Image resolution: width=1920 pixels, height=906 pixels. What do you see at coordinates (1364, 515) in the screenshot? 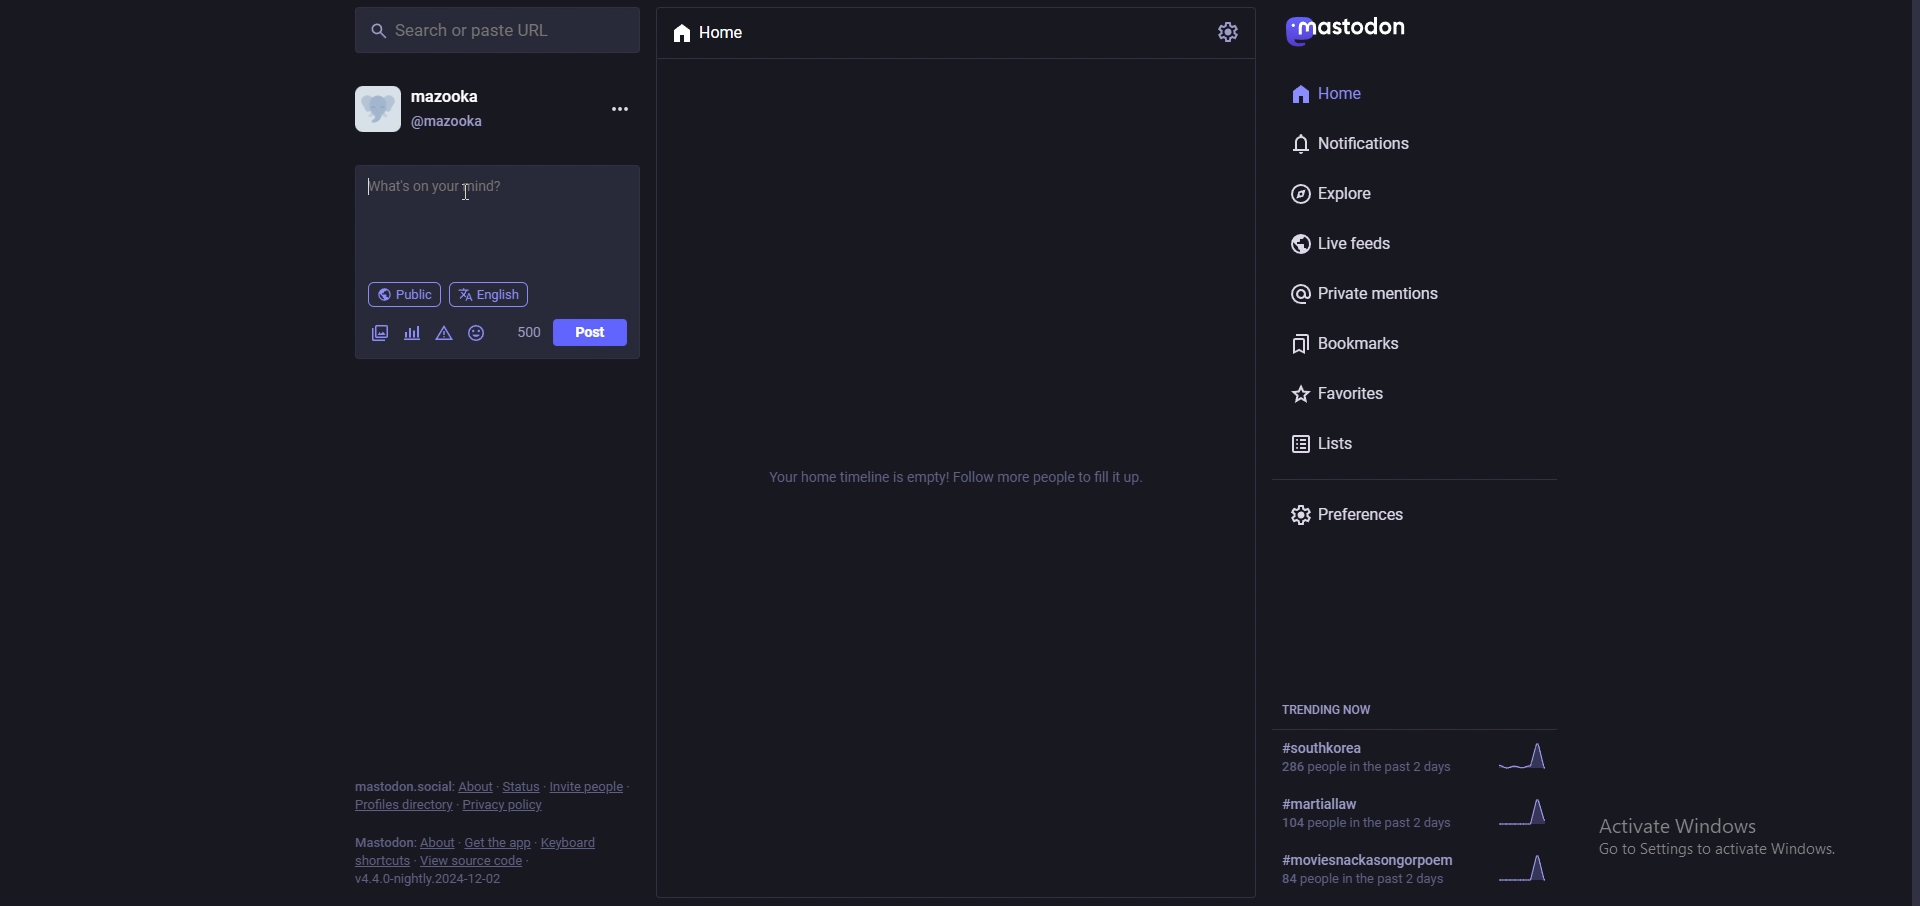
I see `preference` at bounding box center [1364, 515].